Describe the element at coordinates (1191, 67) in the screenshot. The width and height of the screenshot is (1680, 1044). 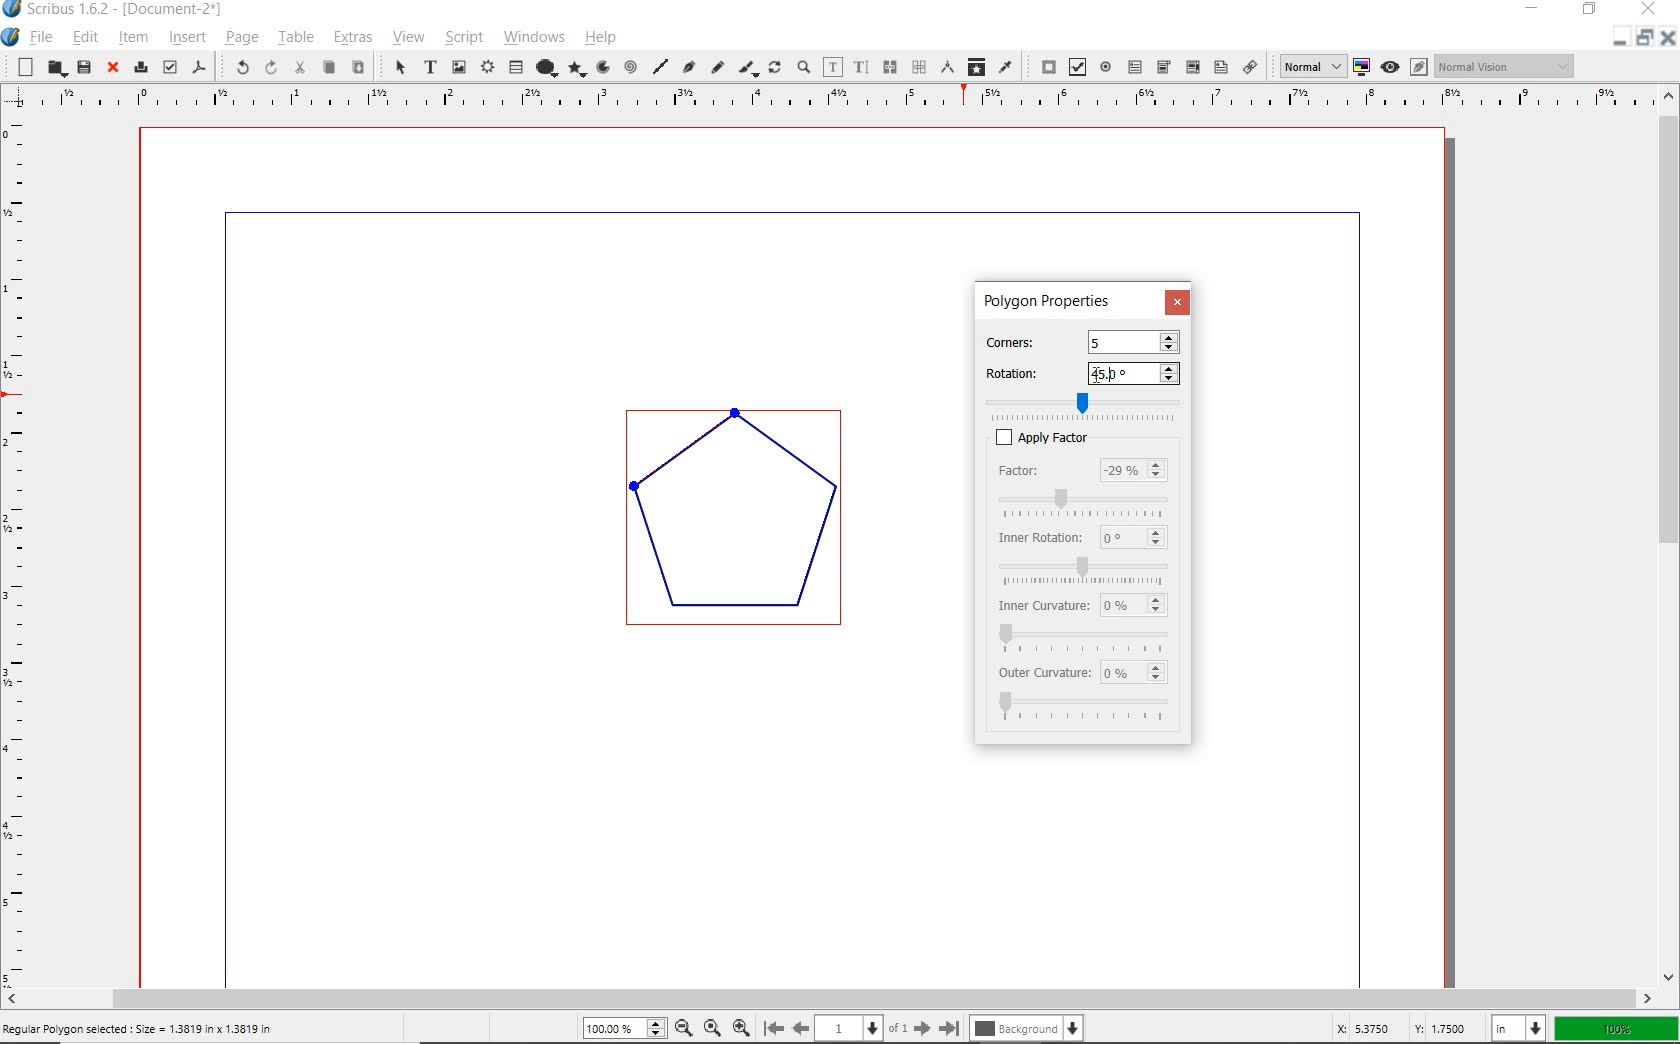
I see `pdf combo box` at that location.